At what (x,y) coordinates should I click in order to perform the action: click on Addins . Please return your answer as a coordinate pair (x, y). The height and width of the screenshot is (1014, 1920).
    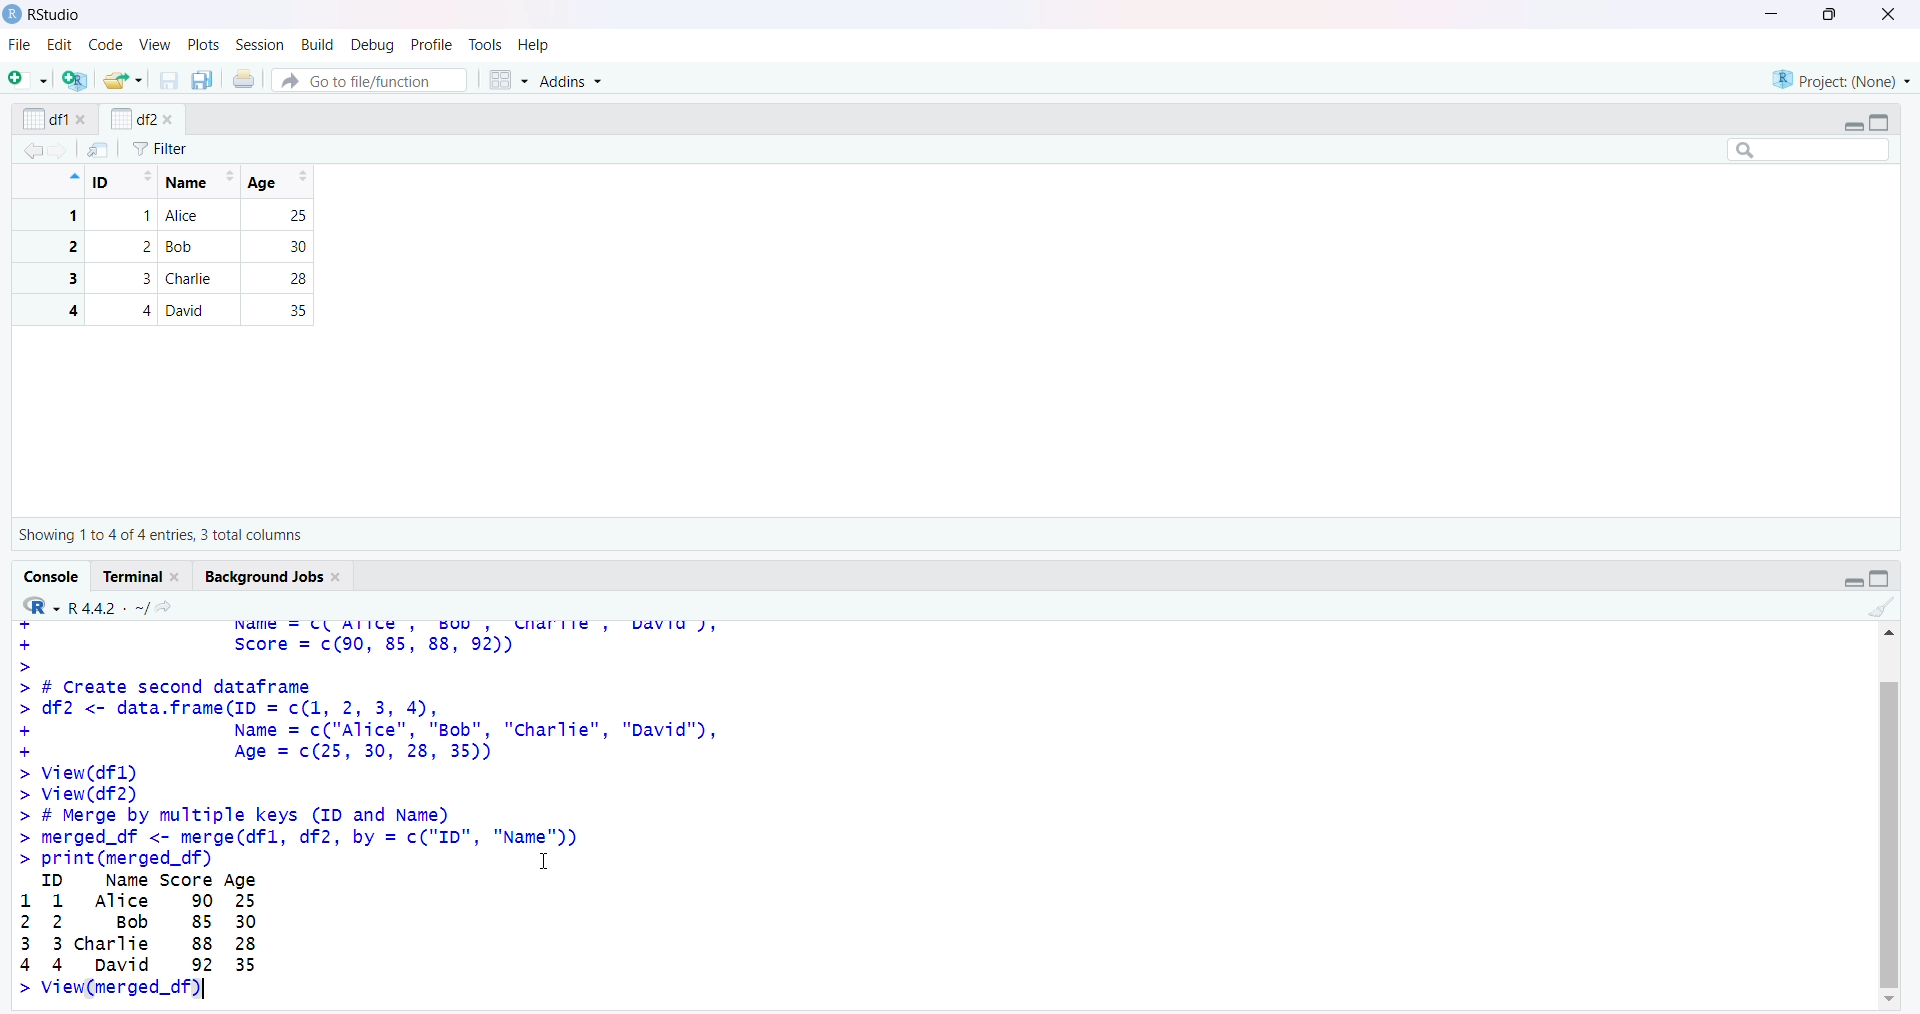
    Looking at the image, I should click on (569, 80).